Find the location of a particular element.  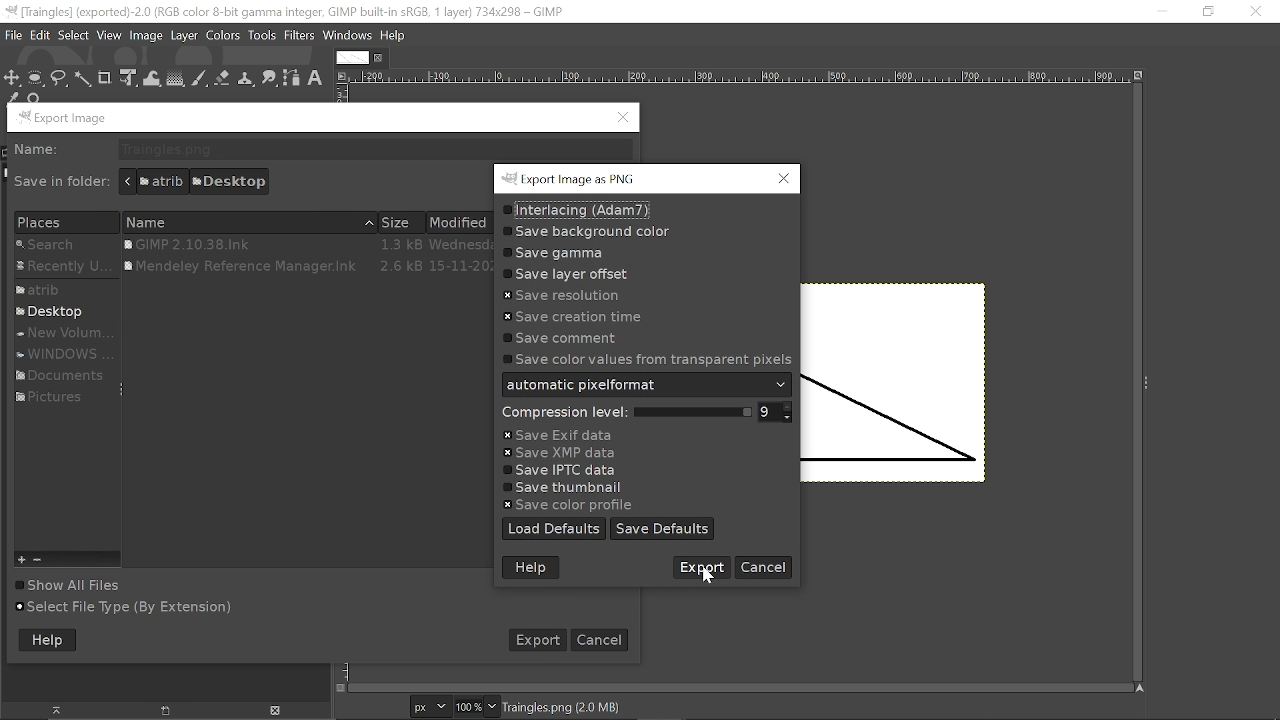

paths tool is located at coordinates (292, 79).